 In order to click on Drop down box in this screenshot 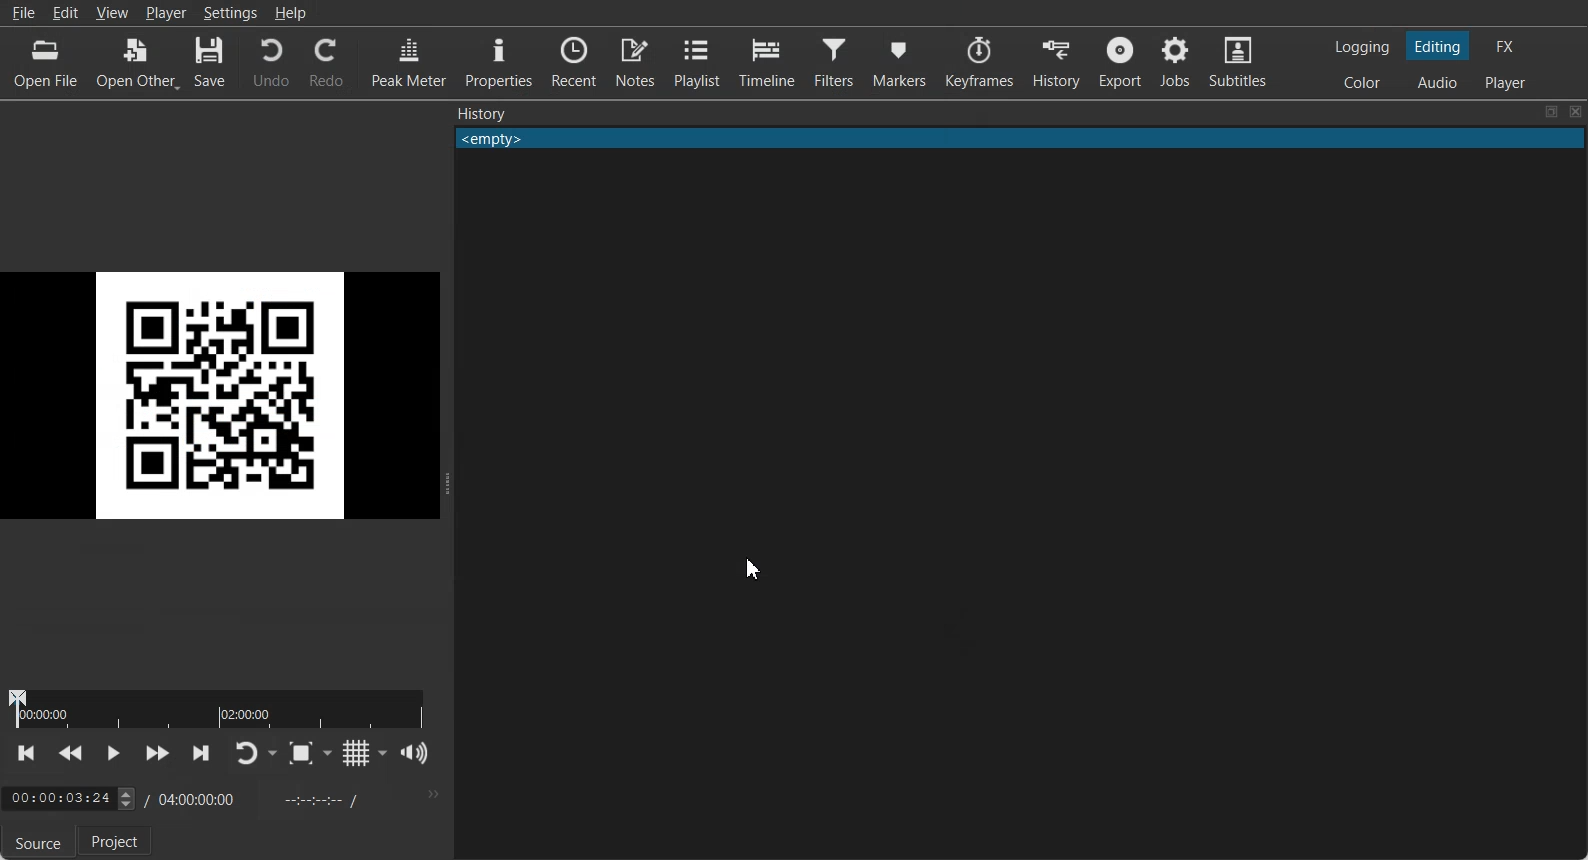, I will do `click(383, 752)`.